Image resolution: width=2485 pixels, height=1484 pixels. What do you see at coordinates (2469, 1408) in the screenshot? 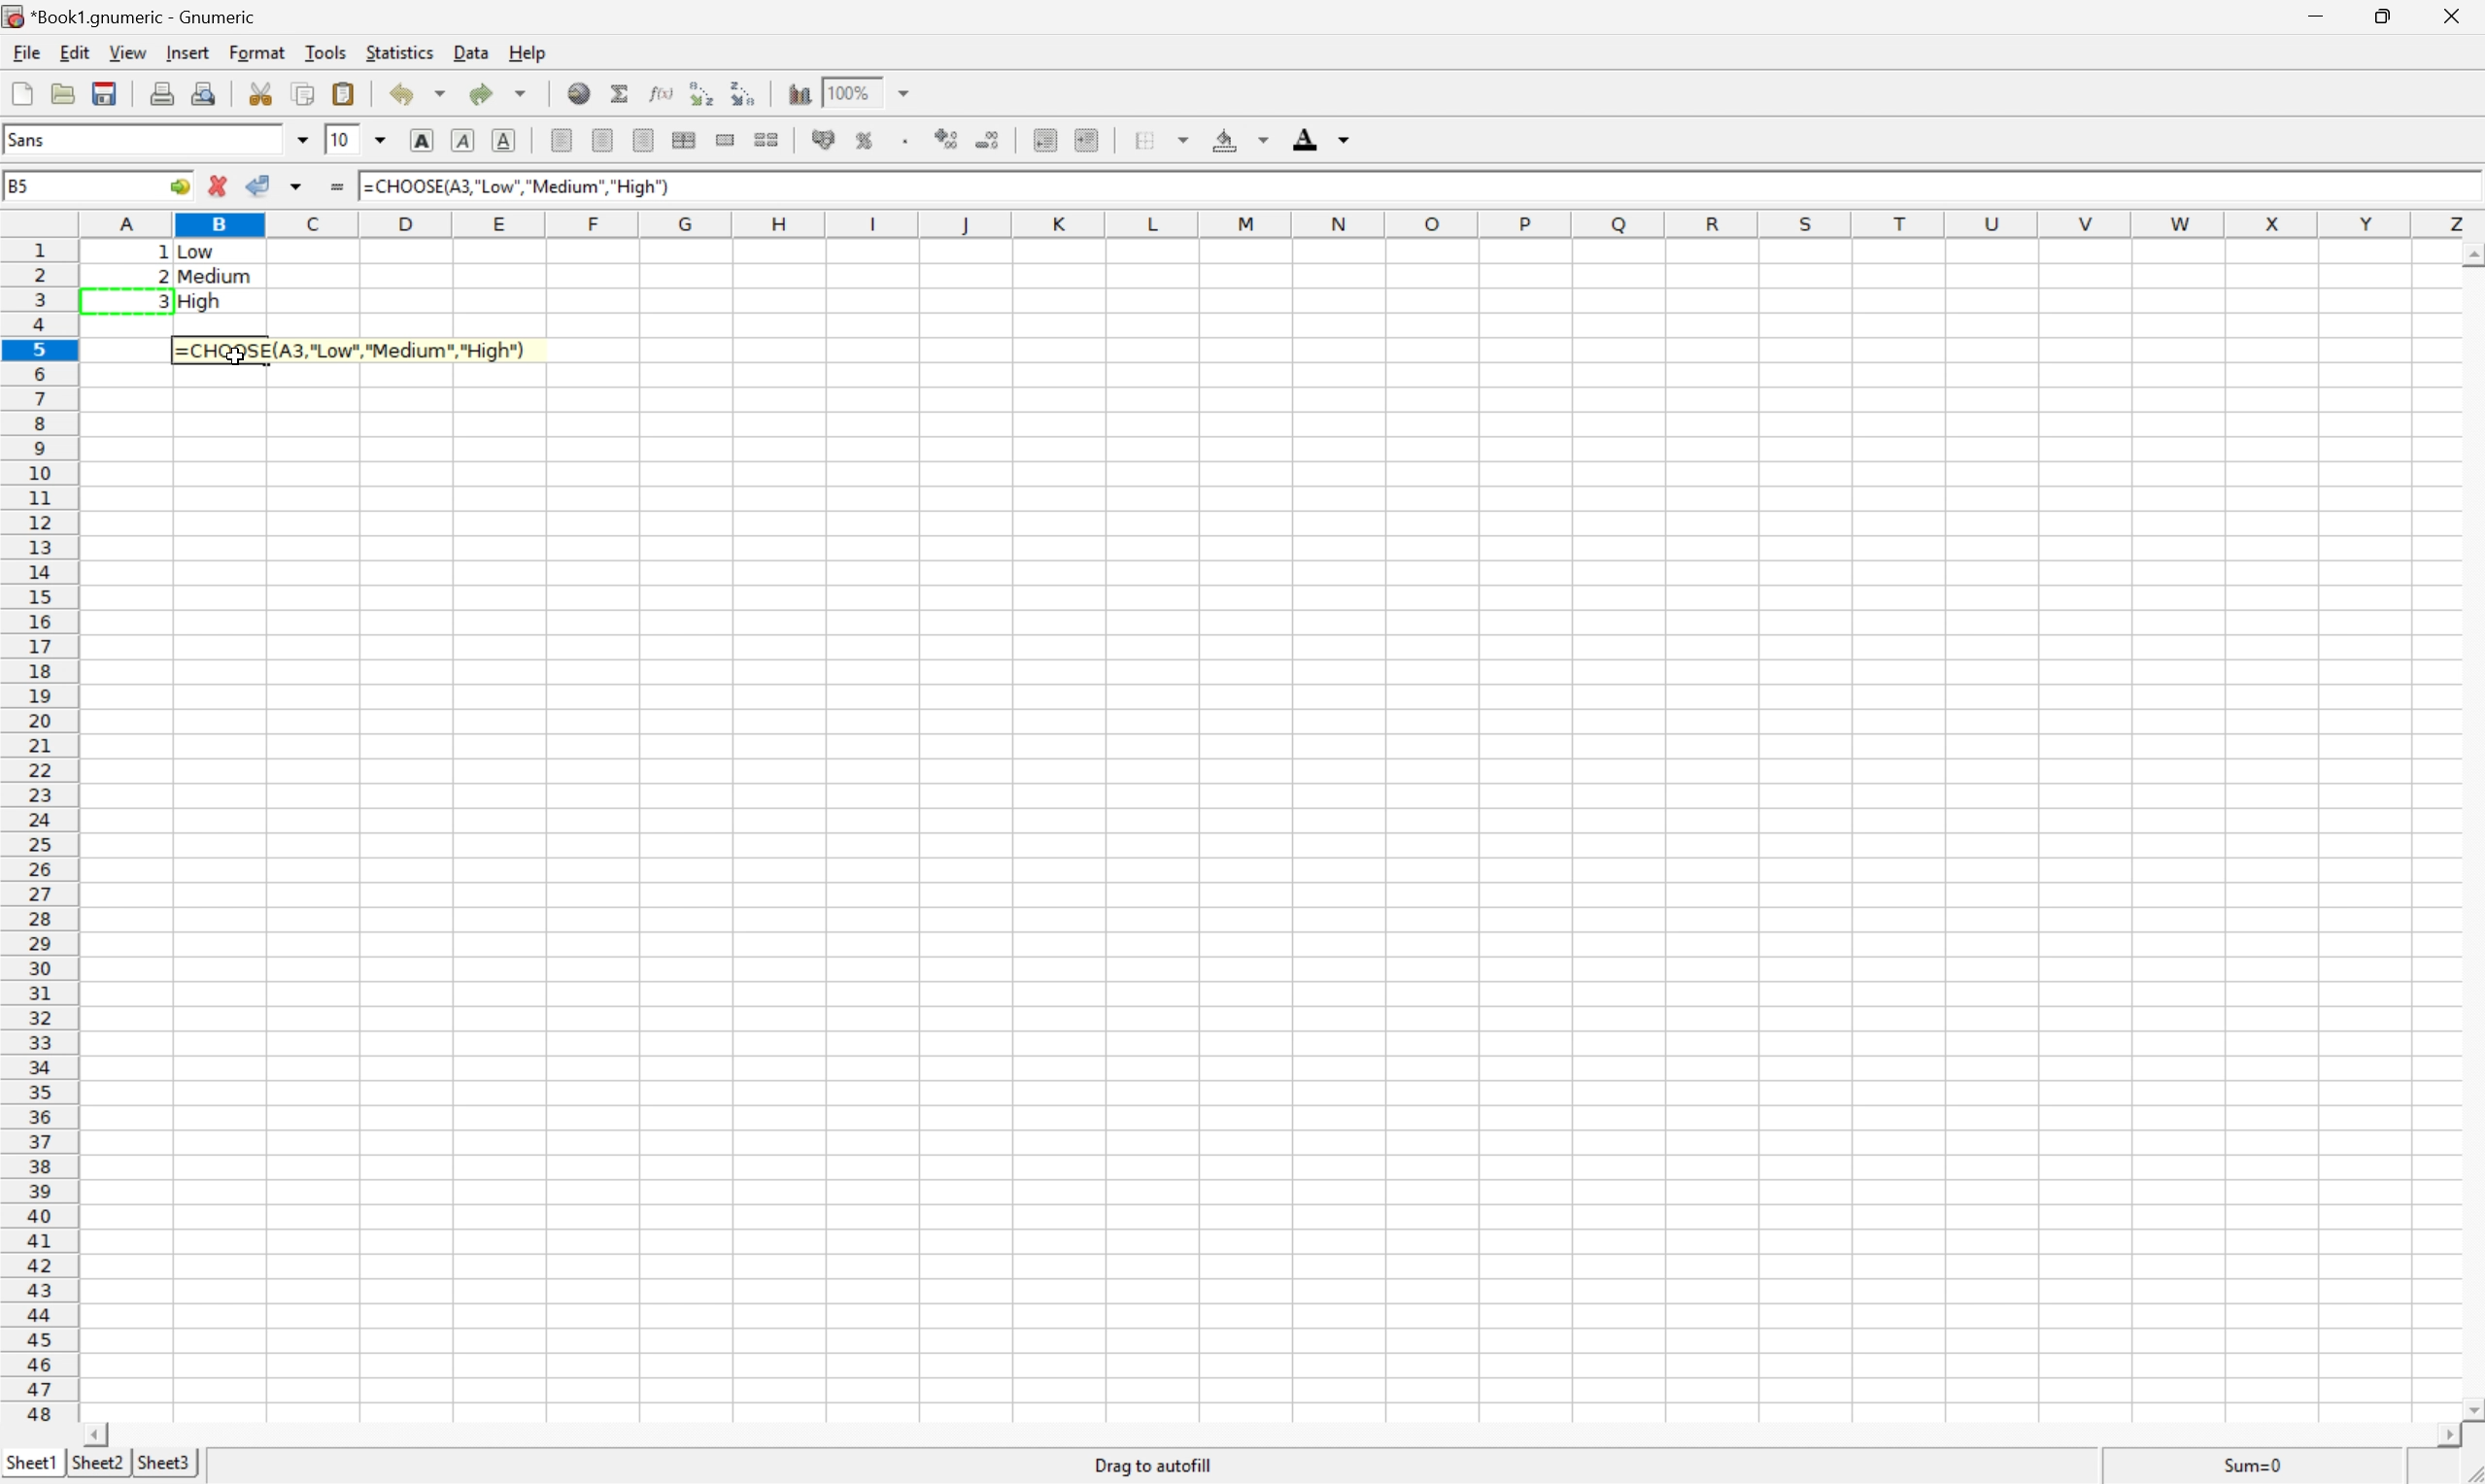
I see `Scroll Down` at bounding box center [2469, 1408].